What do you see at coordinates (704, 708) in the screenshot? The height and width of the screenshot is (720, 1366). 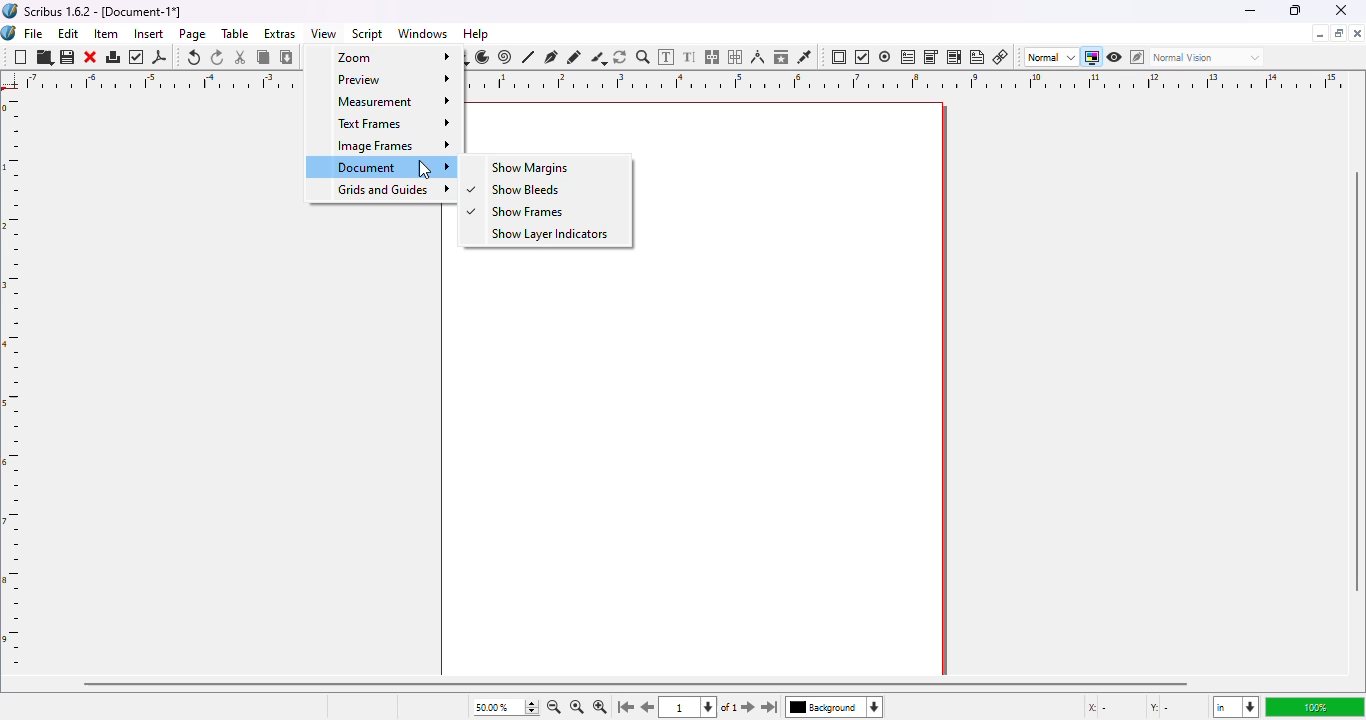 I see `1 of 1` at bounding box center [704, 708].